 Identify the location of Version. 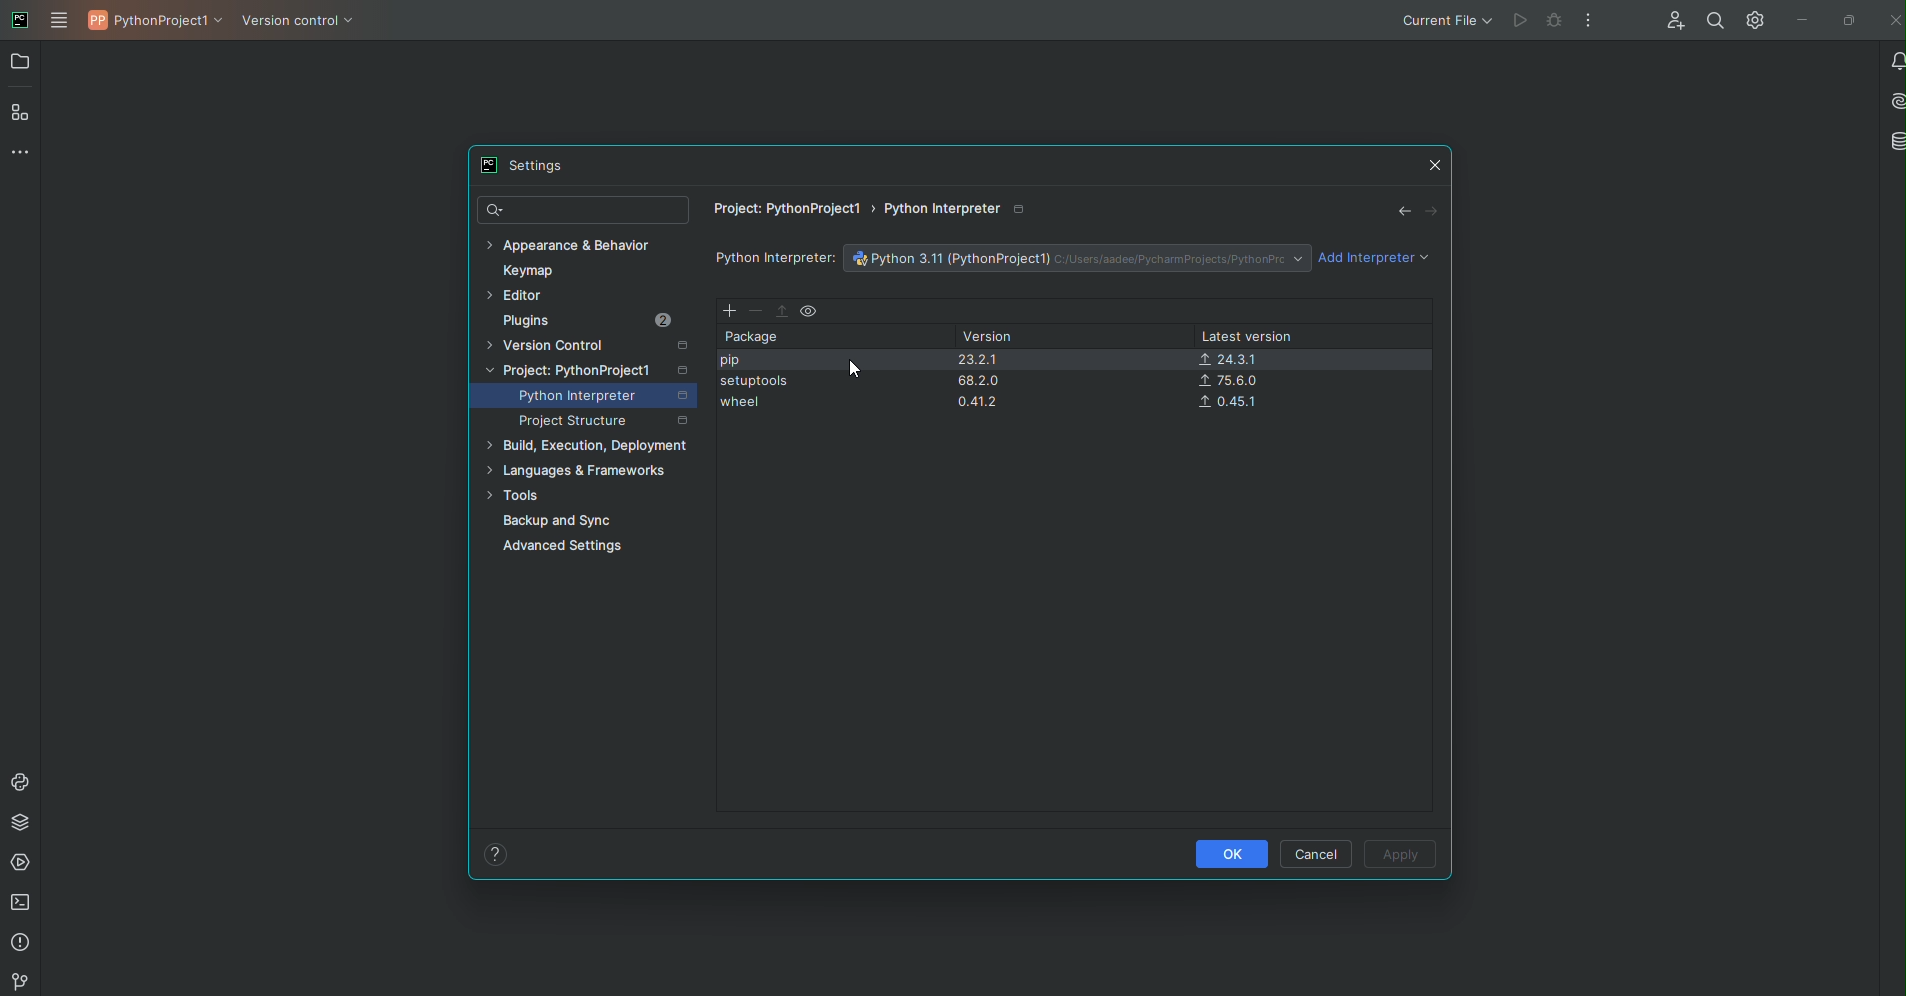
(992, 337).